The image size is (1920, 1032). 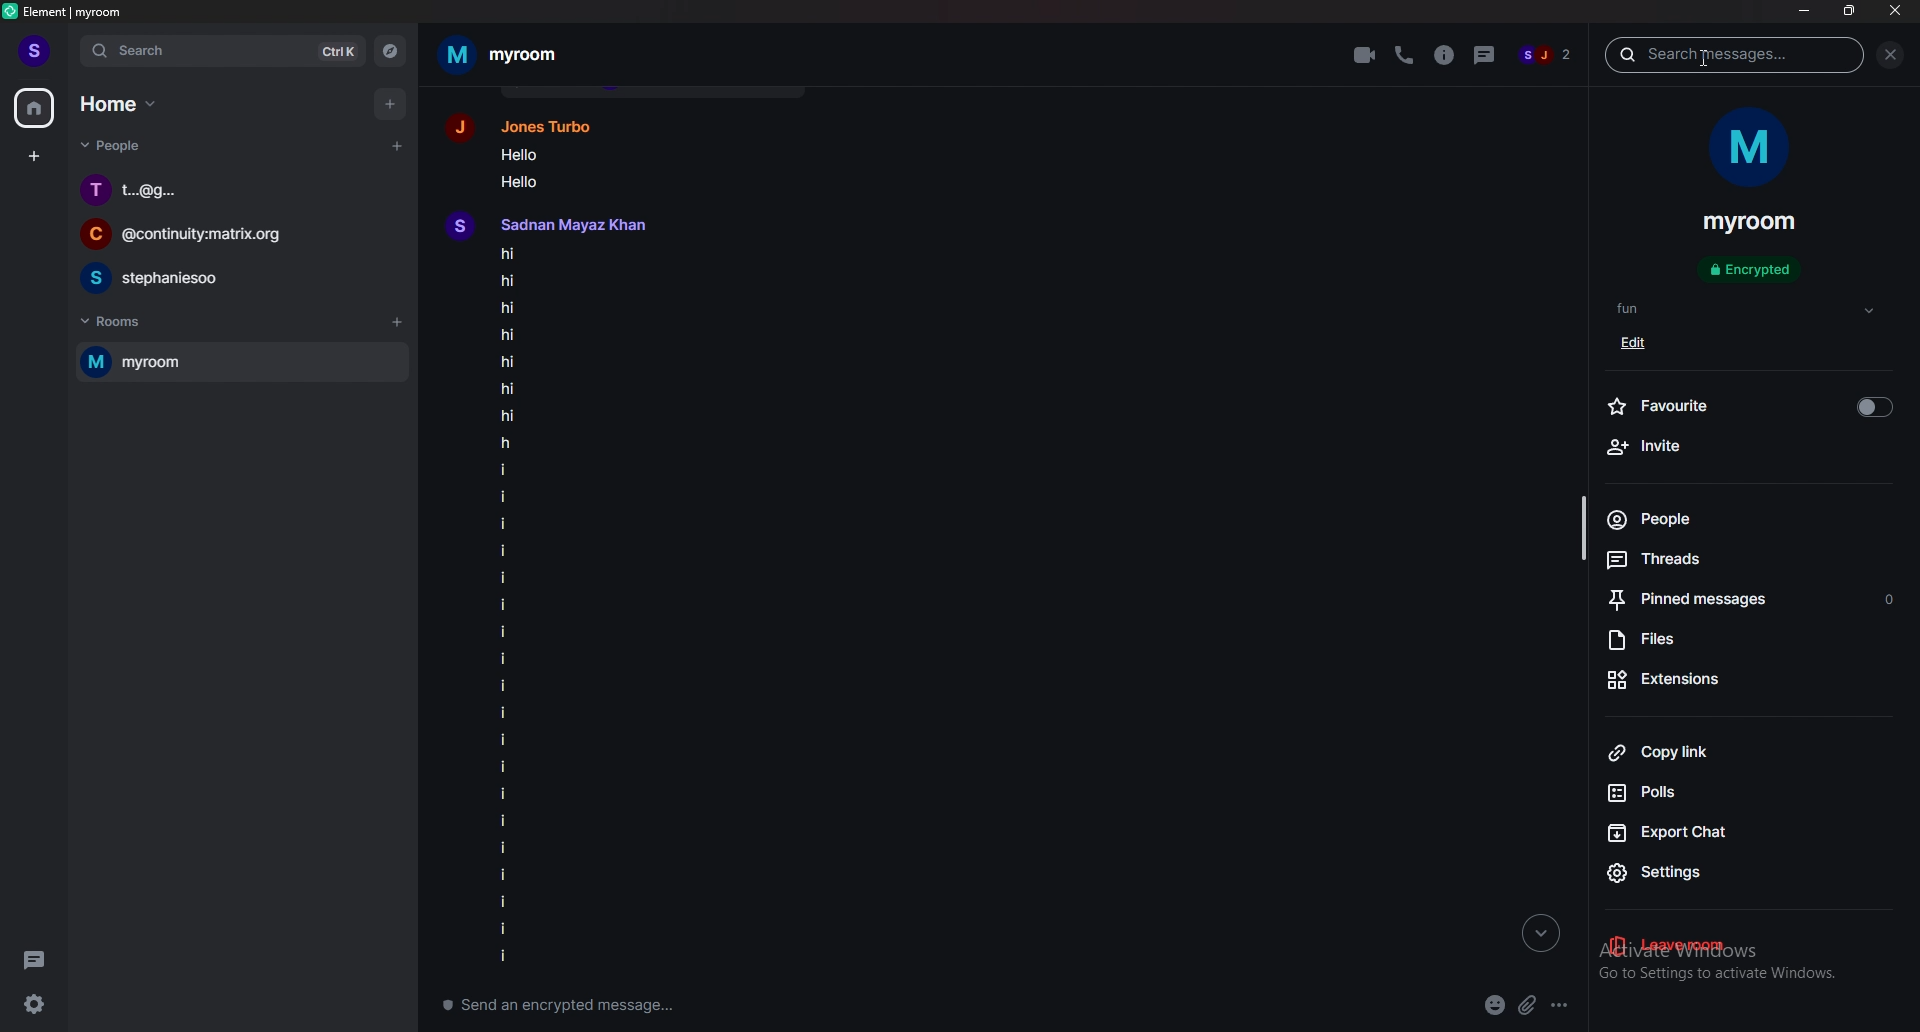 I want to click on files, so click(x=1735, y=641).